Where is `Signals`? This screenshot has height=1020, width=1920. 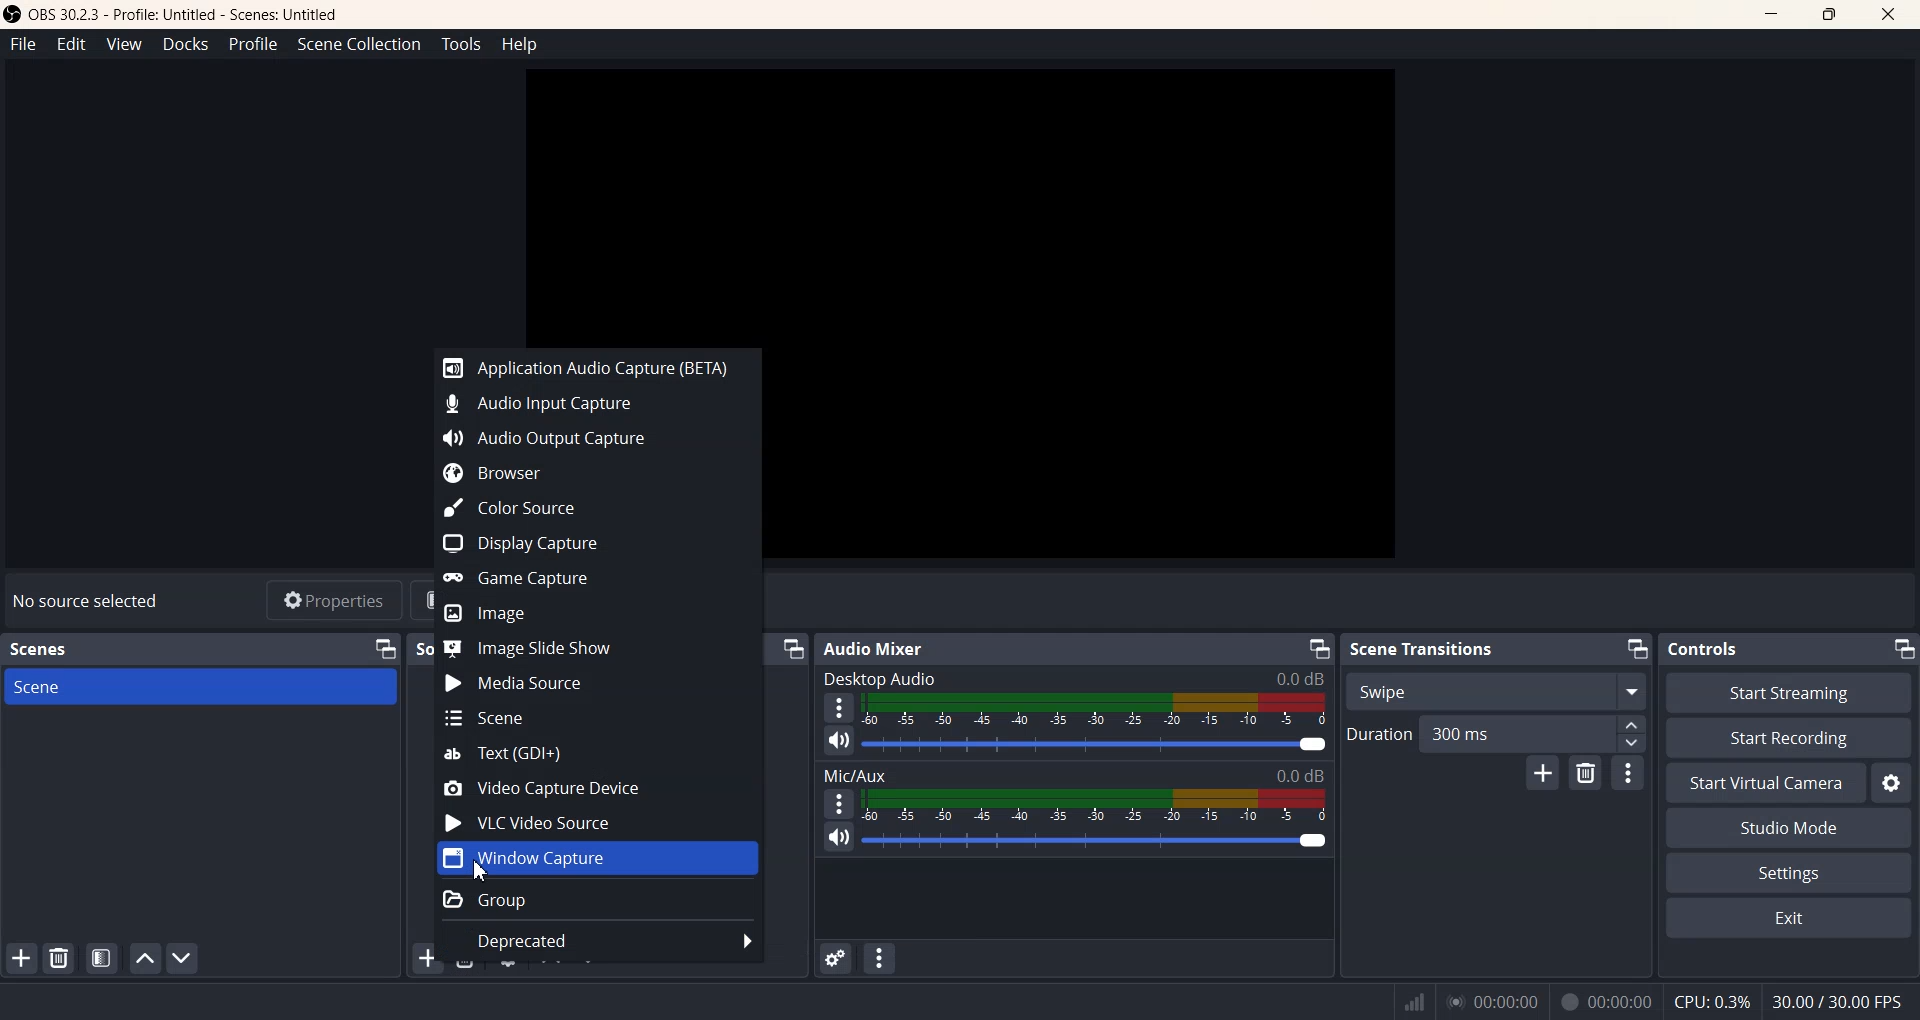 Signals is located at coordinates (1406, 1002).